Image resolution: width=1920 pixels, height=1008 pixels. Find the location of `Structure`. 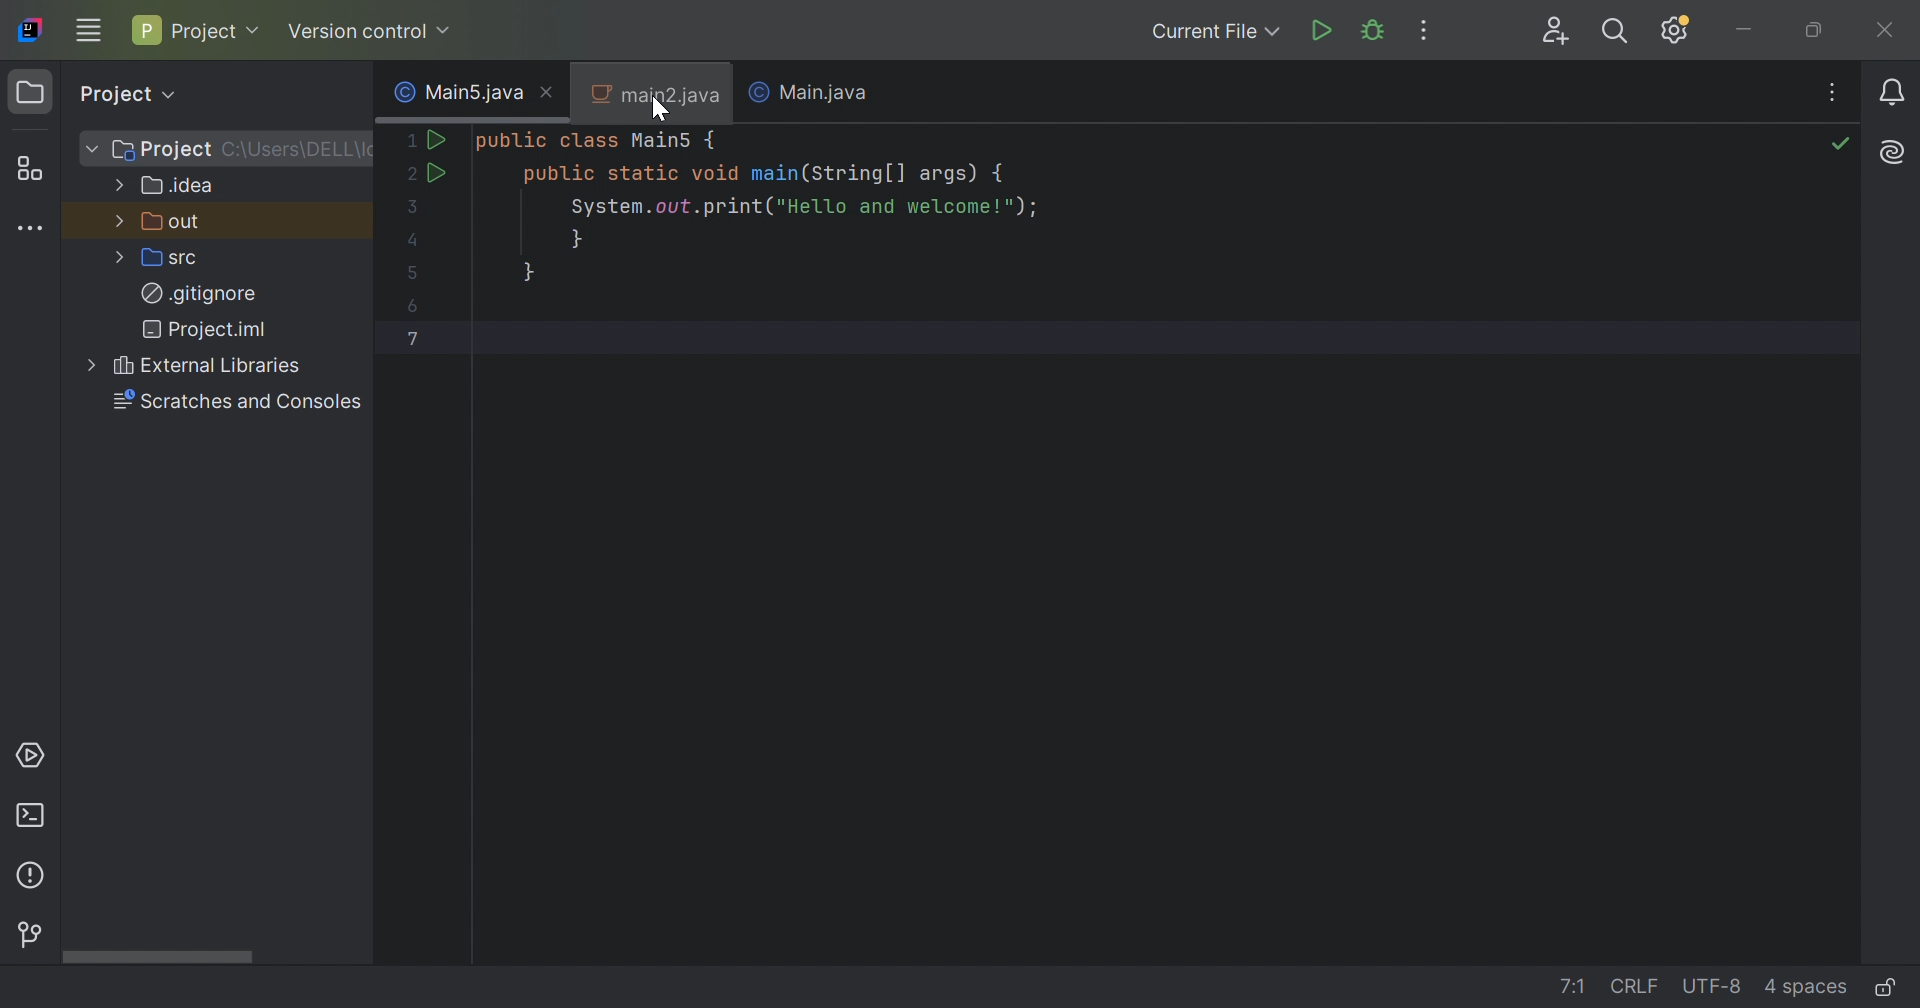

Structure is located at coordinates (29, 168).